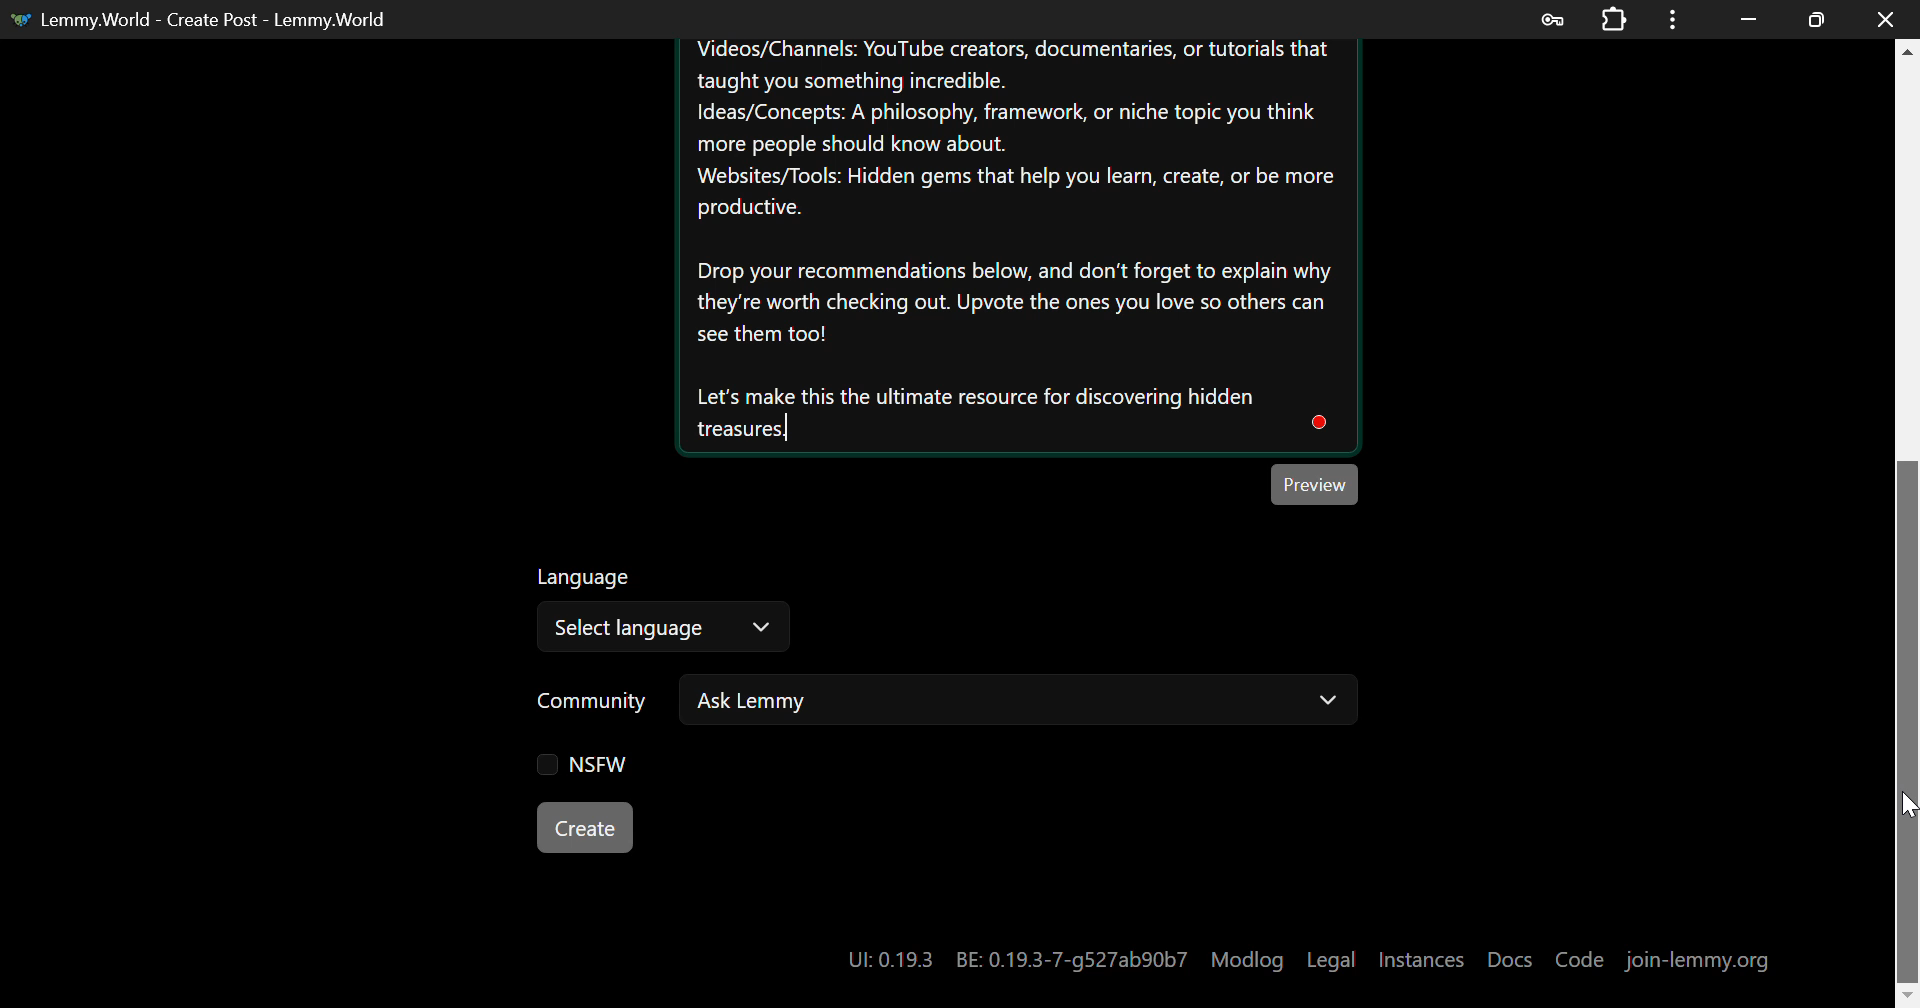 Image resolution: width=1920 pixels, height=1008 pixels. I want to click on Community: Ask Lemmy, so click(923, 708).